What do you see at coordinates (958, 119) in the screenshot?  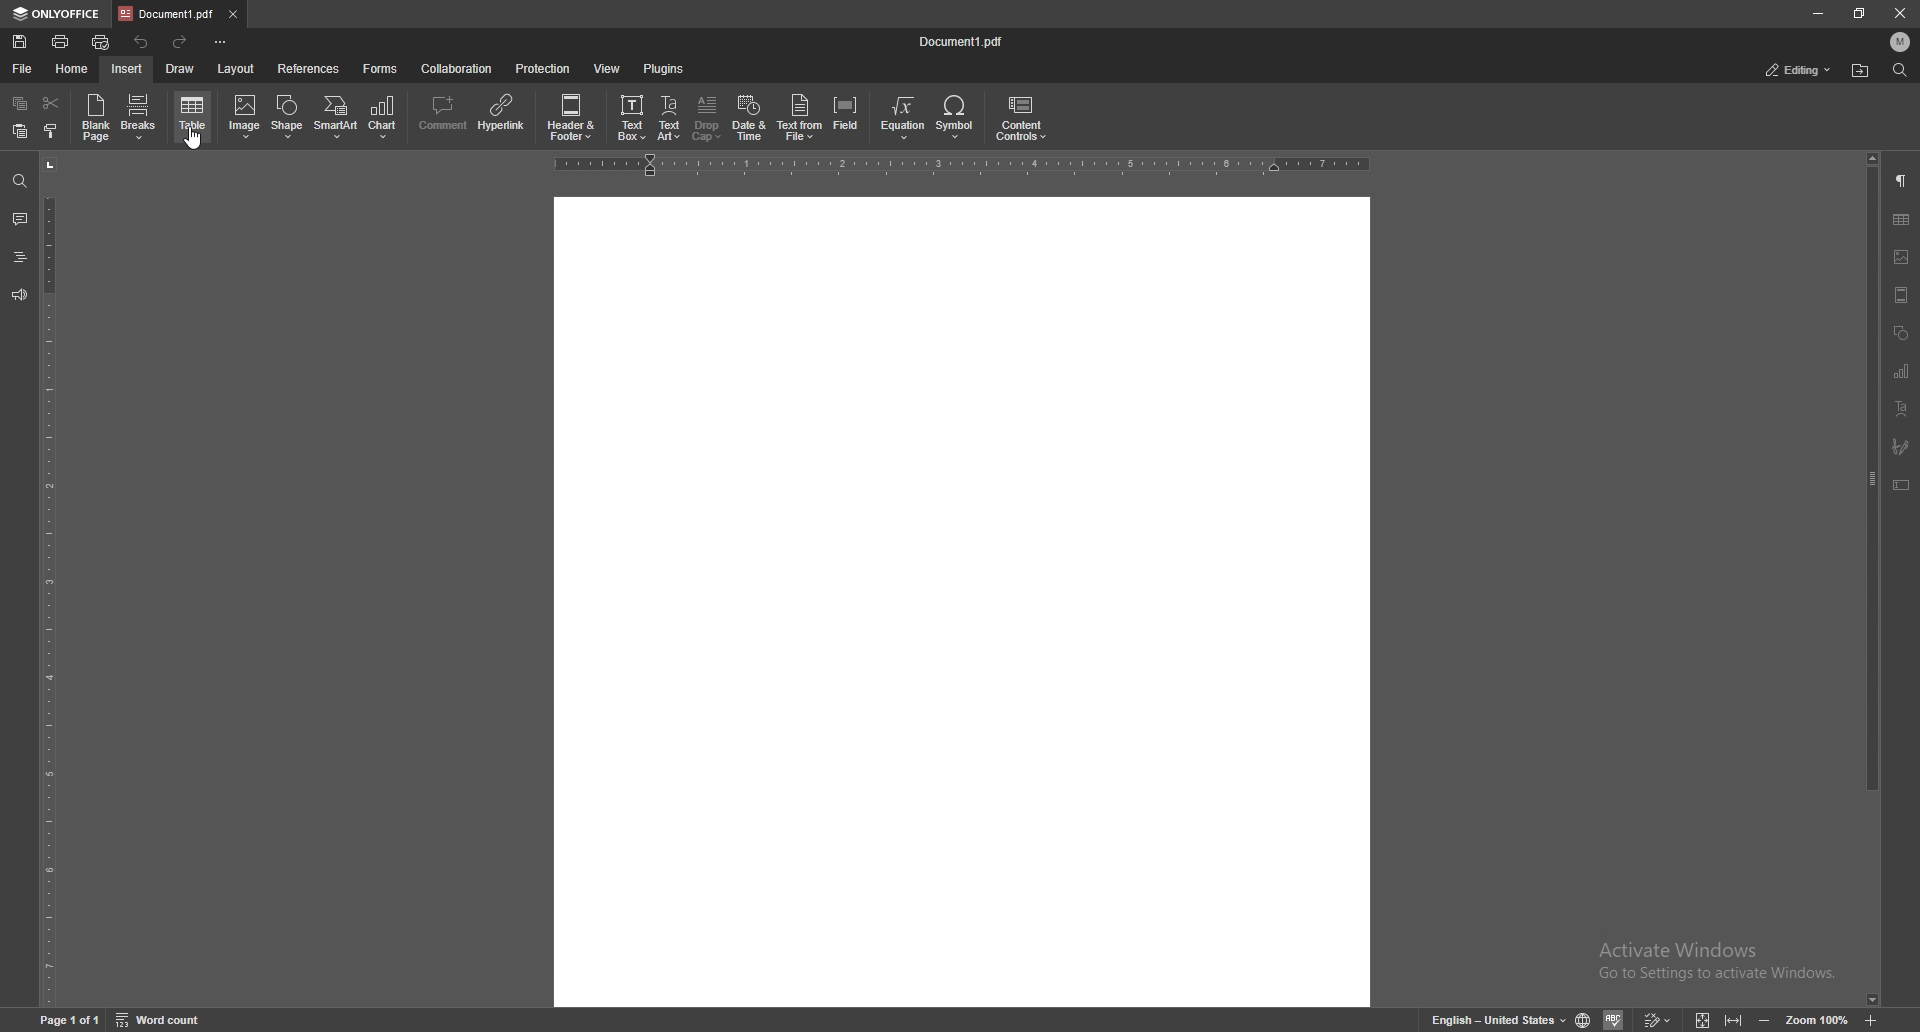 I see `symbol` at bounding box center [958, 119].